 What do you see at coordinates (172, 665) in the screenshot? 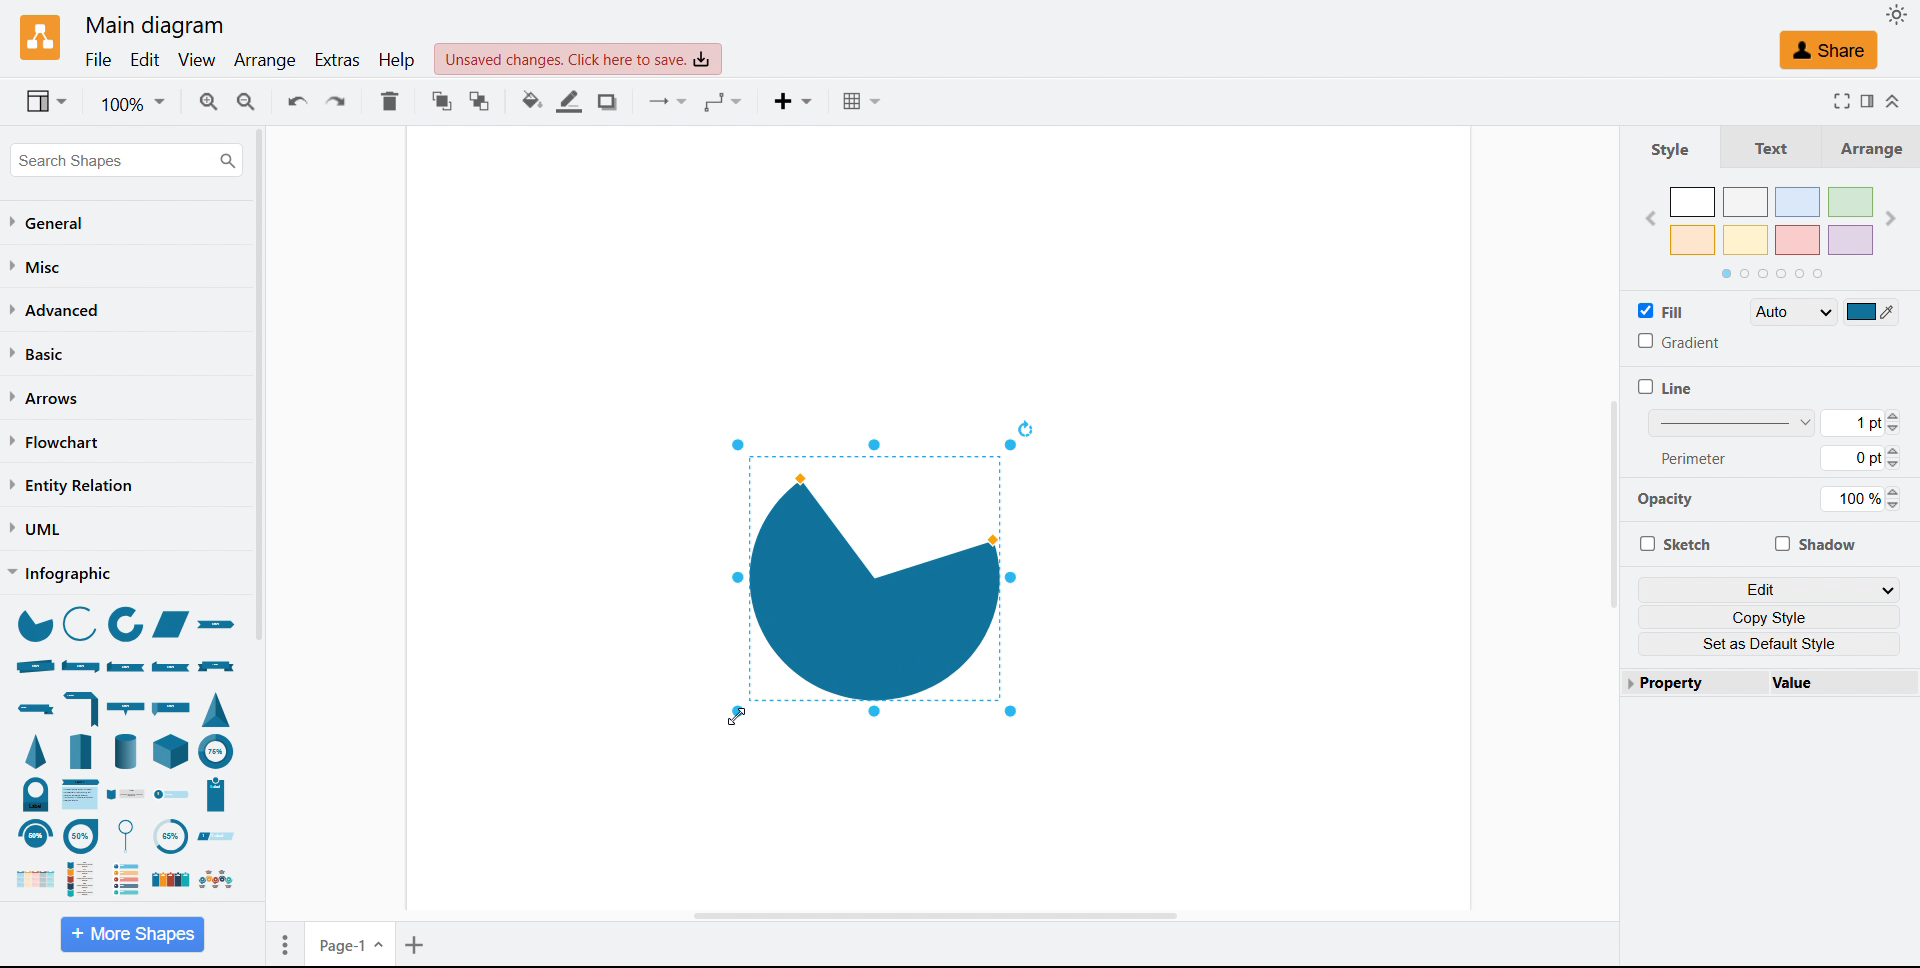
I see `ribbon back fold` at bounding box center [172, 665].